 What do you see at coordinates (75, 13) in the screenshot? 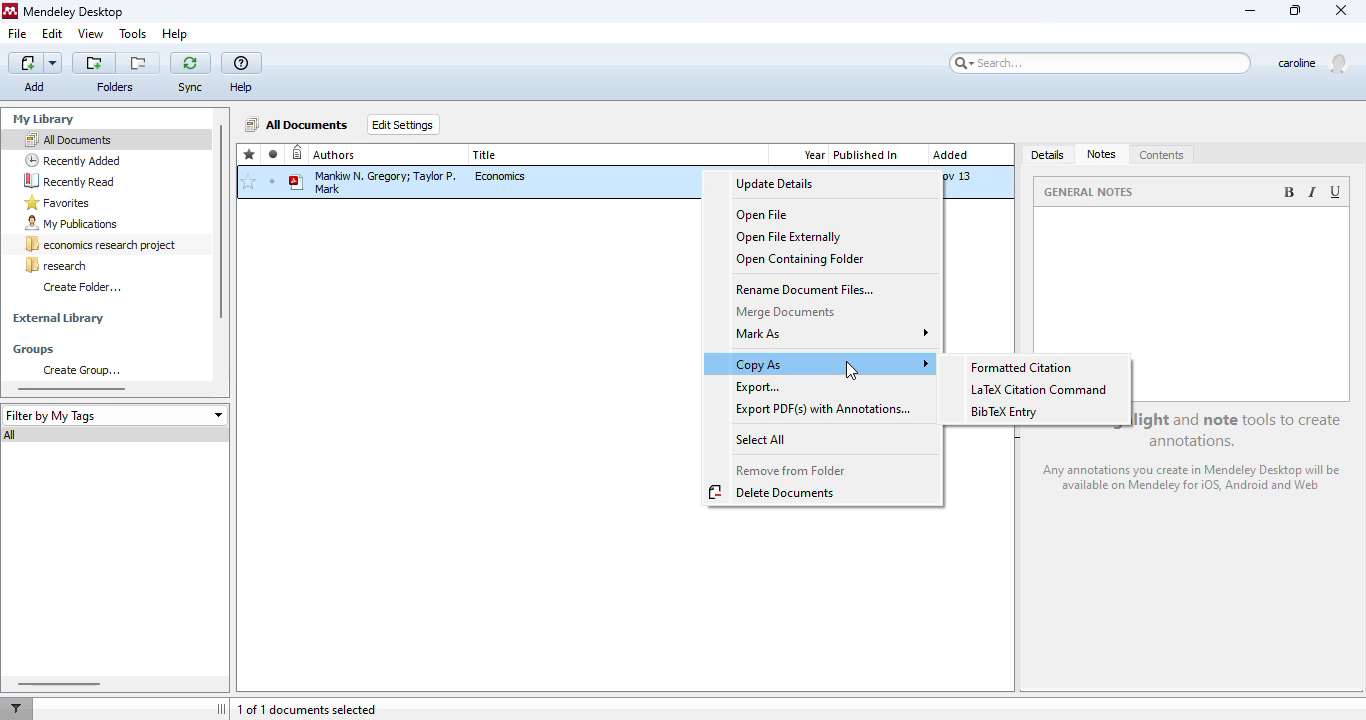
I see `mendeley desktop` at bounding box center [75, 13].